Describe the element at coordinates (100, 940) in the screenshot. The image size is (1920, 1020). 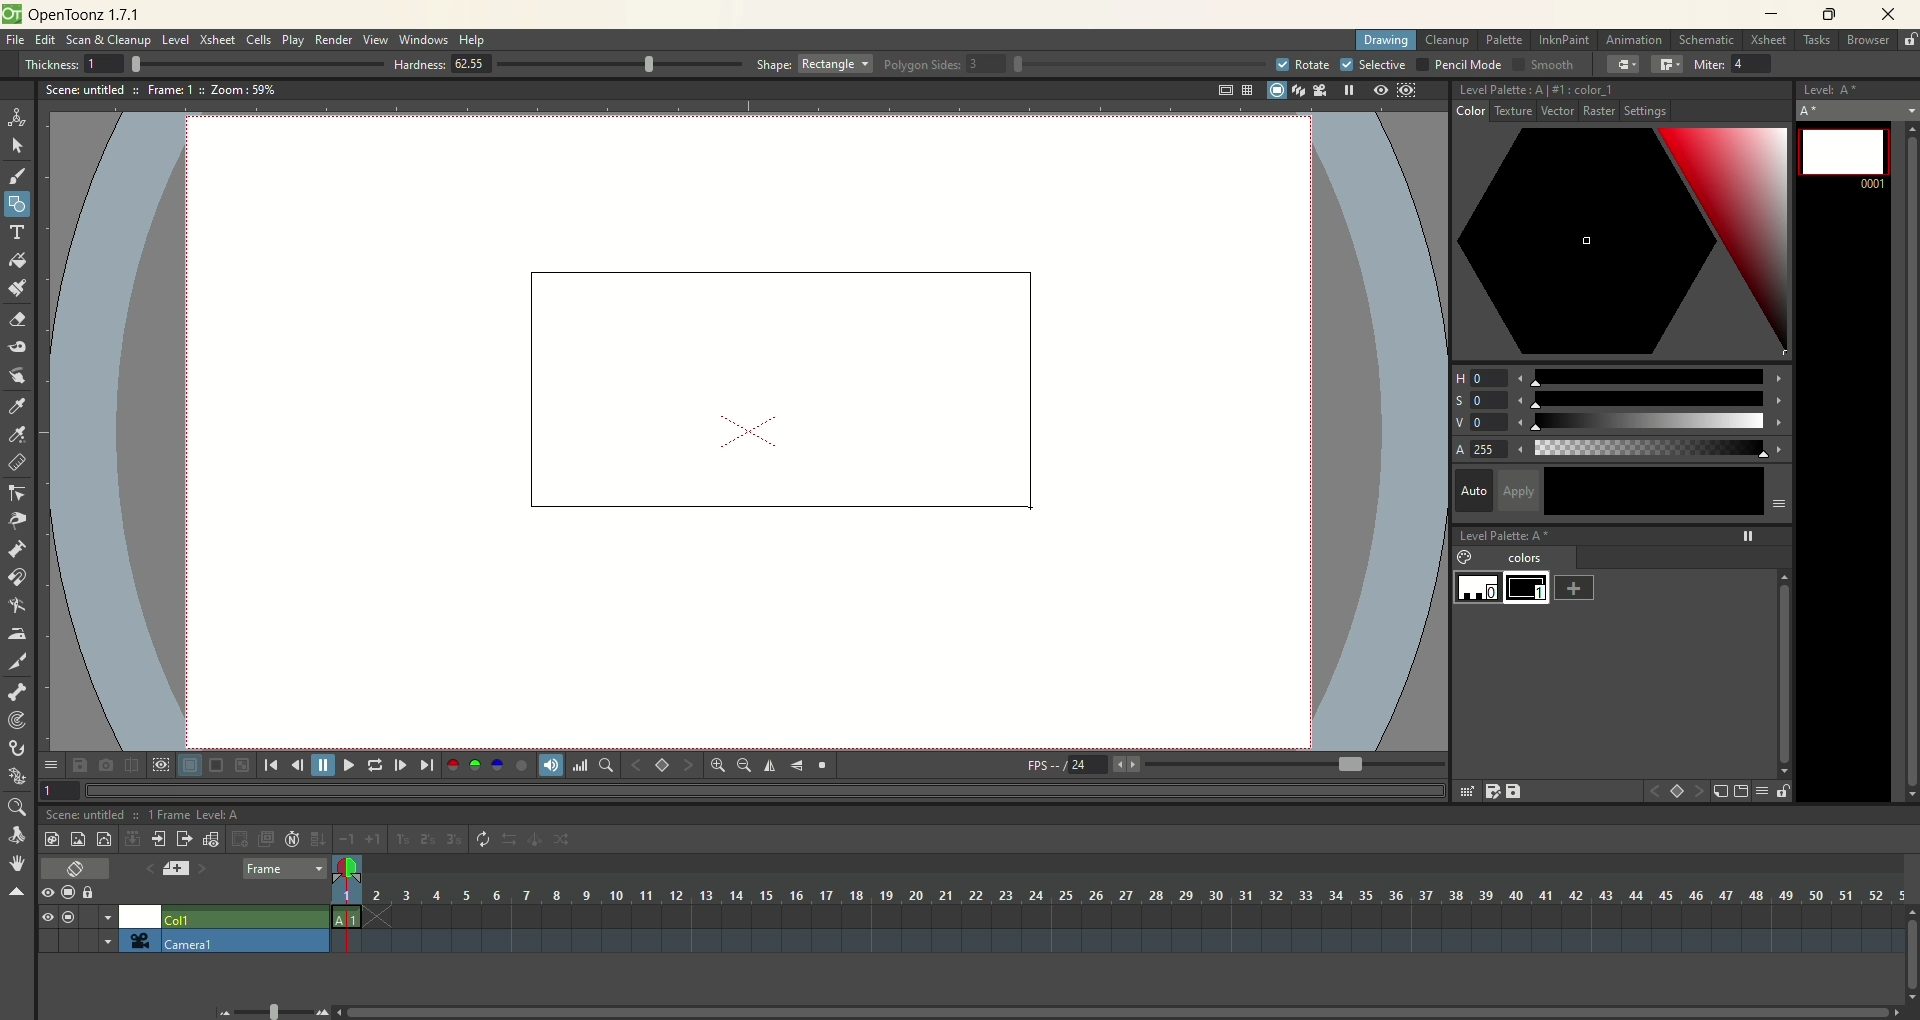
I see `camera1` at that location.